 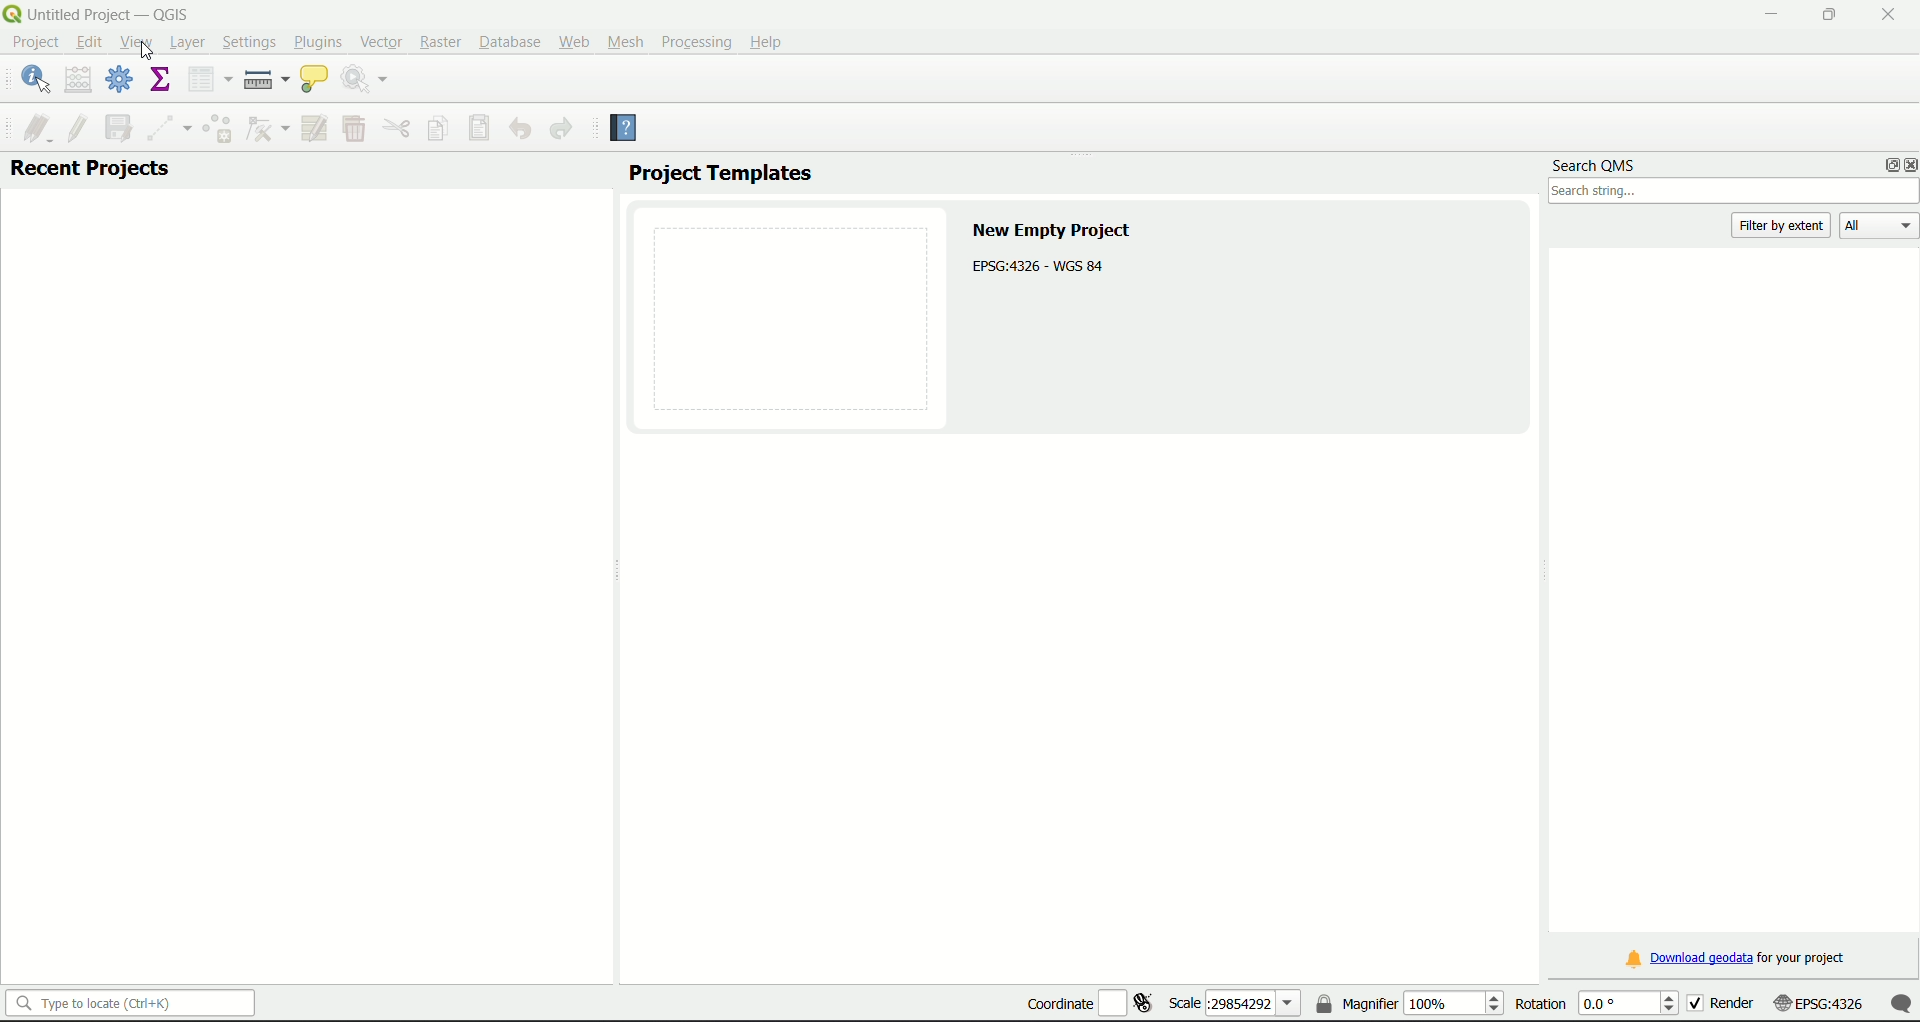 What do you see at coordinates (1599, 1003) in the screenshot?
I see `rotation` at bounding box center [1599, 1003].